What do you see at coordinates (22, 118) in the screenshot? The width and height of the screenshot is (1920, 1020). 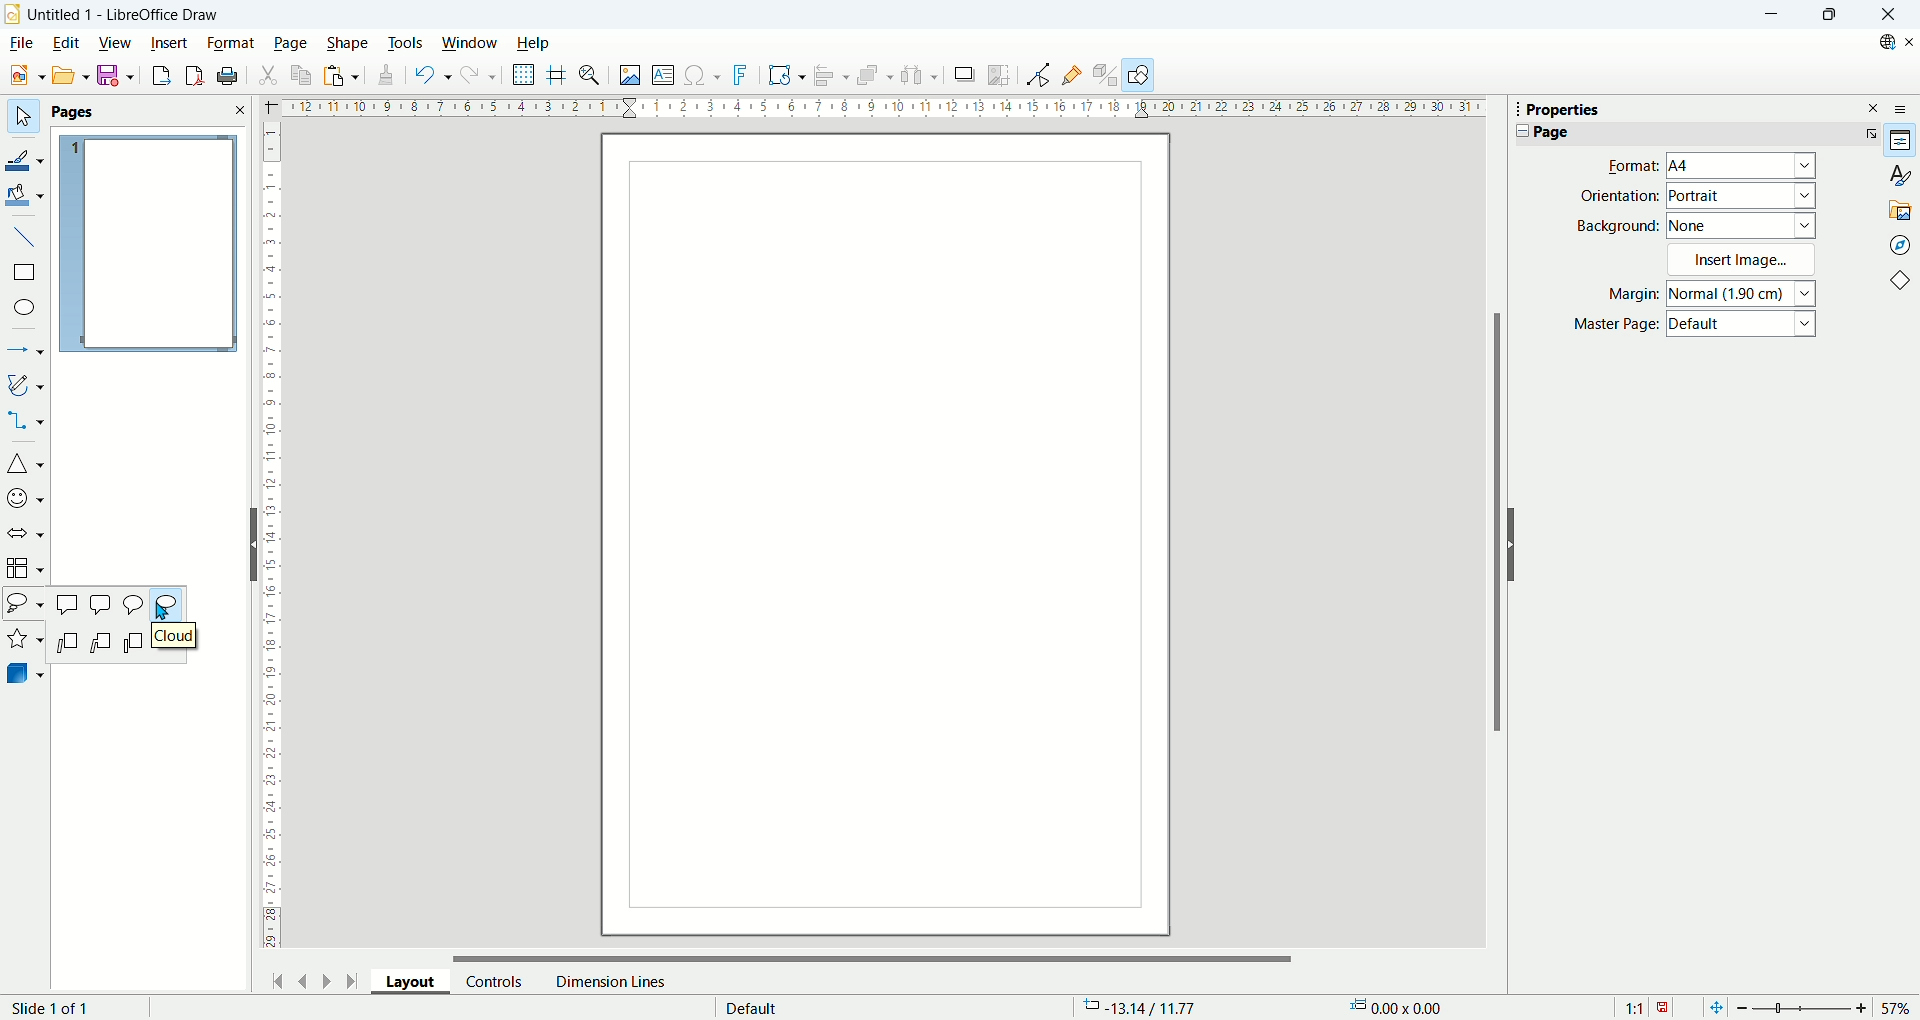 I see `select` at bounding box center [22, 118].